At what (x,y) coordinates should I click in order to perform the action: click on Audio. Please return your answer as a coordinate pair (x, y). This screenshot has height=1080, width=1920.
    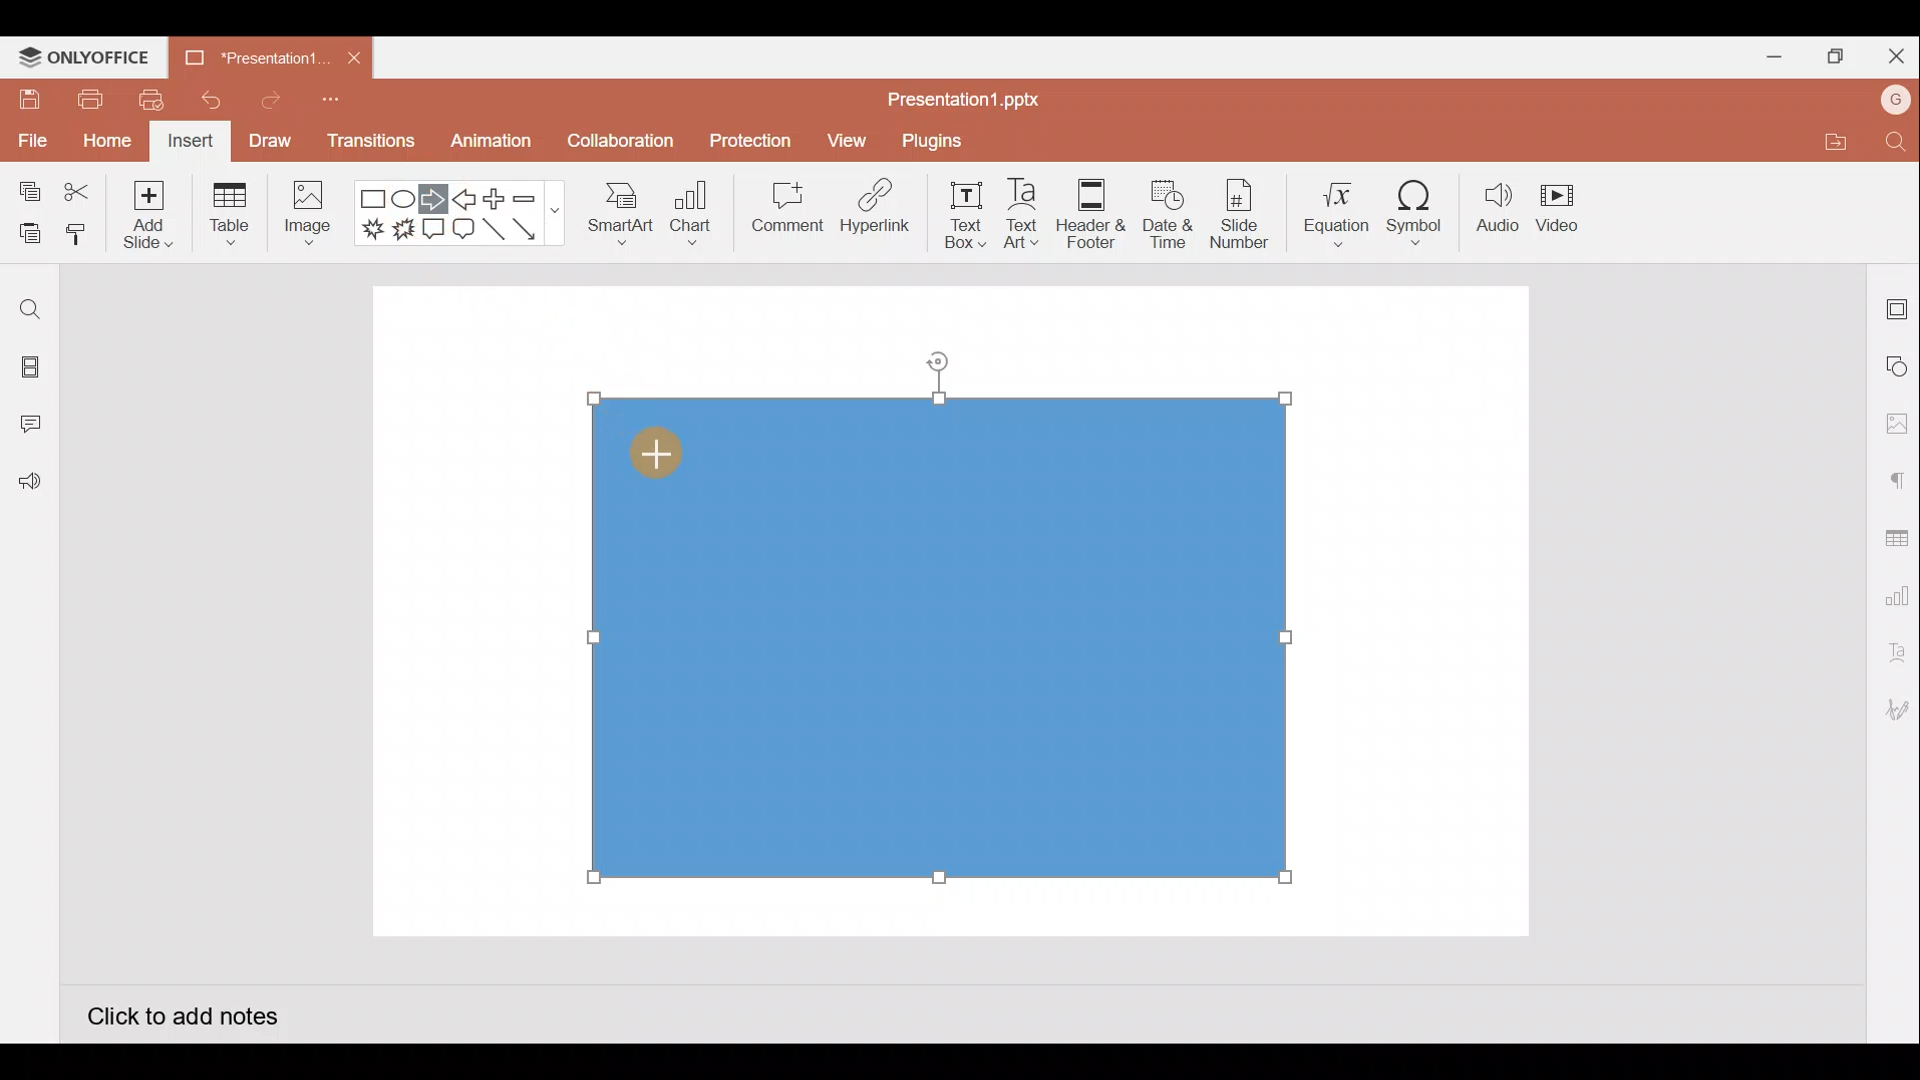
    Looking at the image, I should click on (1498, 208).